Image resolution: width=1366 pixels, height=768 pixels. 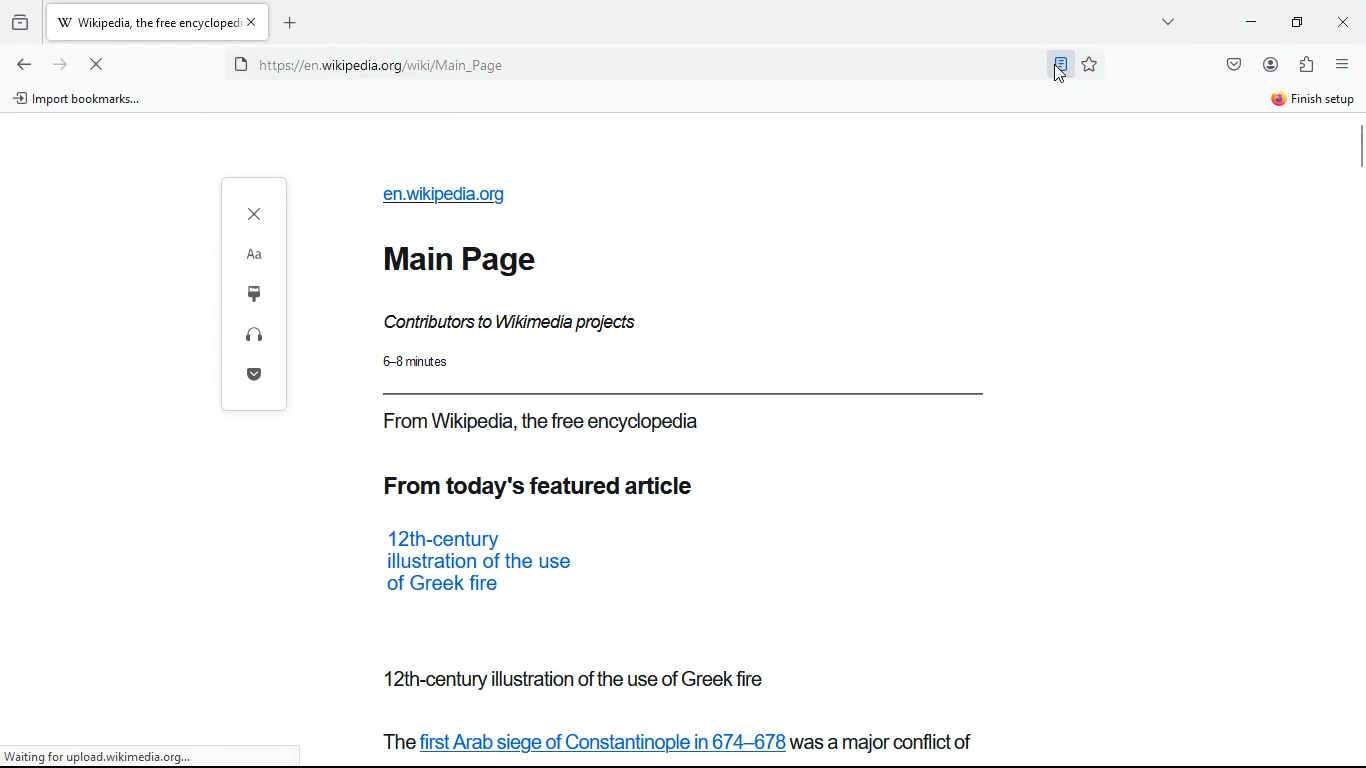 I want to click on main page, so click(x=463, y=258).